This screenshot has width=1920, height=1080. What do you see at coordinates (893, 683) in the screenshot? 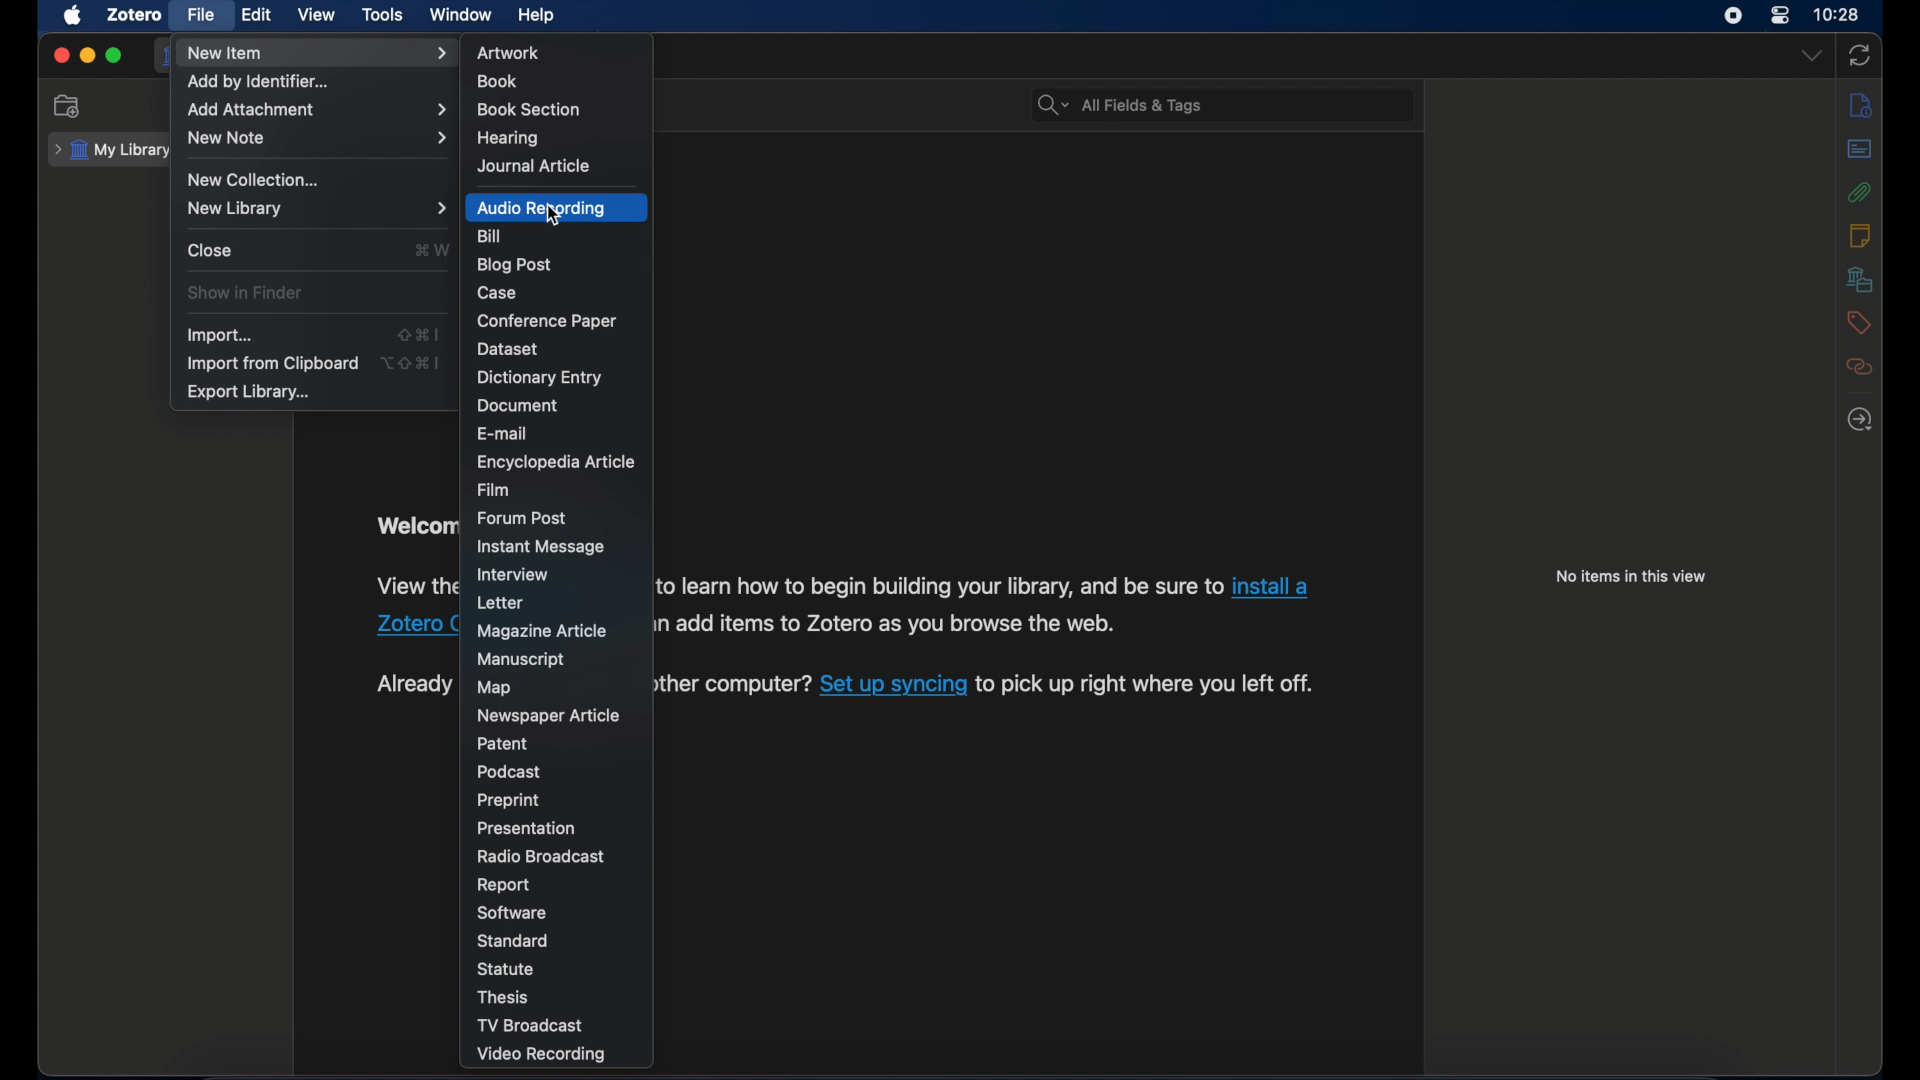
I see `link` at bounding box center [893, 683].